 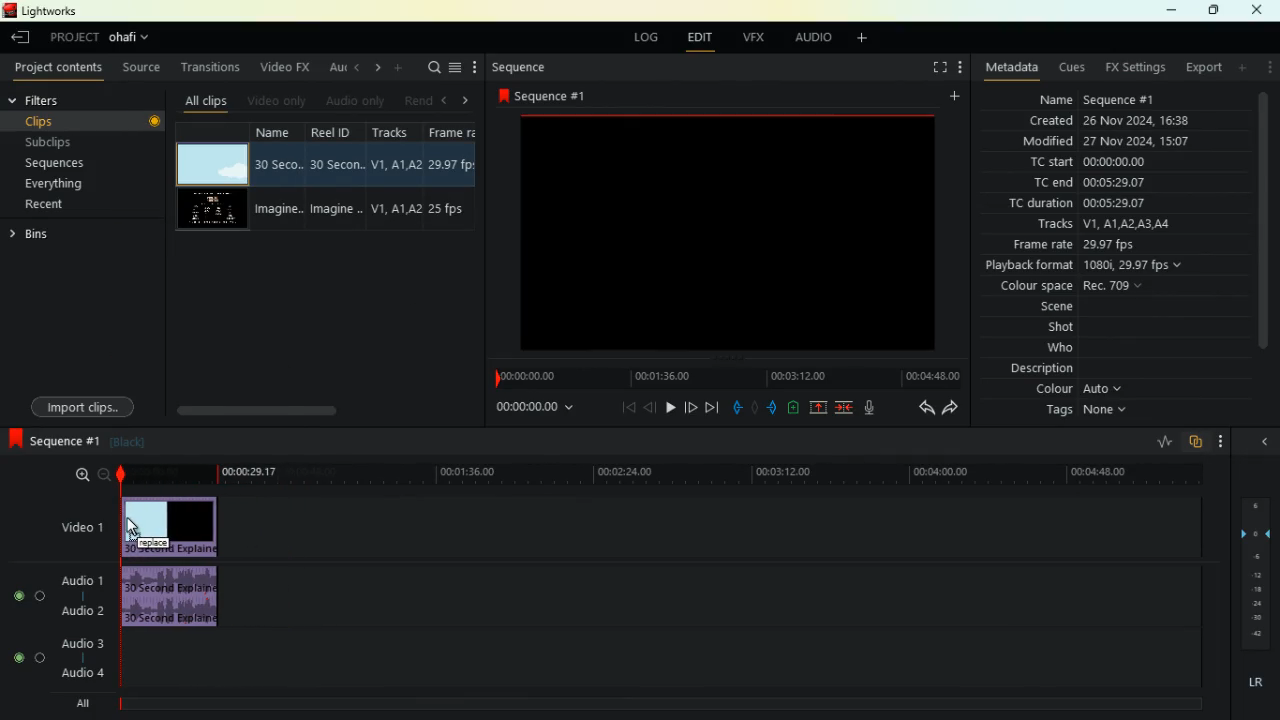 I want to click on menu, so click(x=1226, y=440).